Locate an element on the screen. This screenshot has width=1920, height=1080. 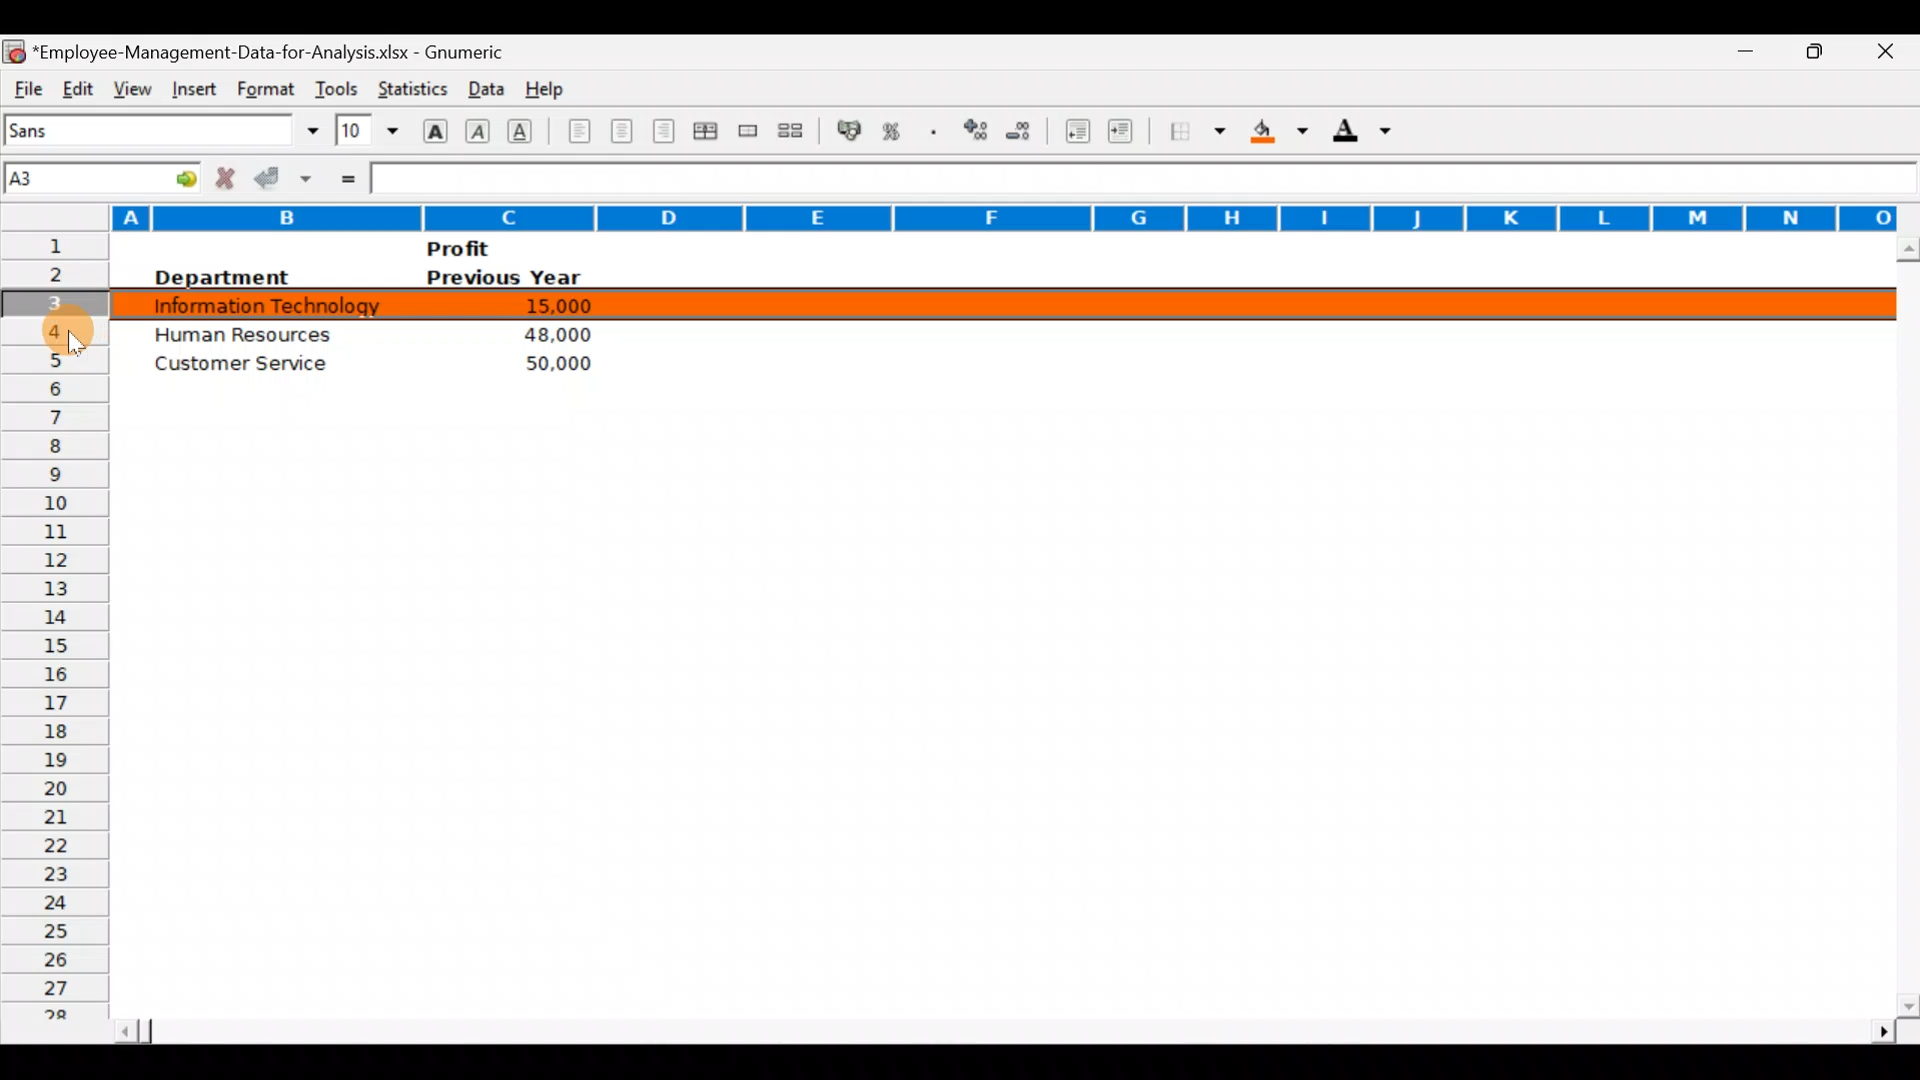
Close is located at coordinates (1892, 53).